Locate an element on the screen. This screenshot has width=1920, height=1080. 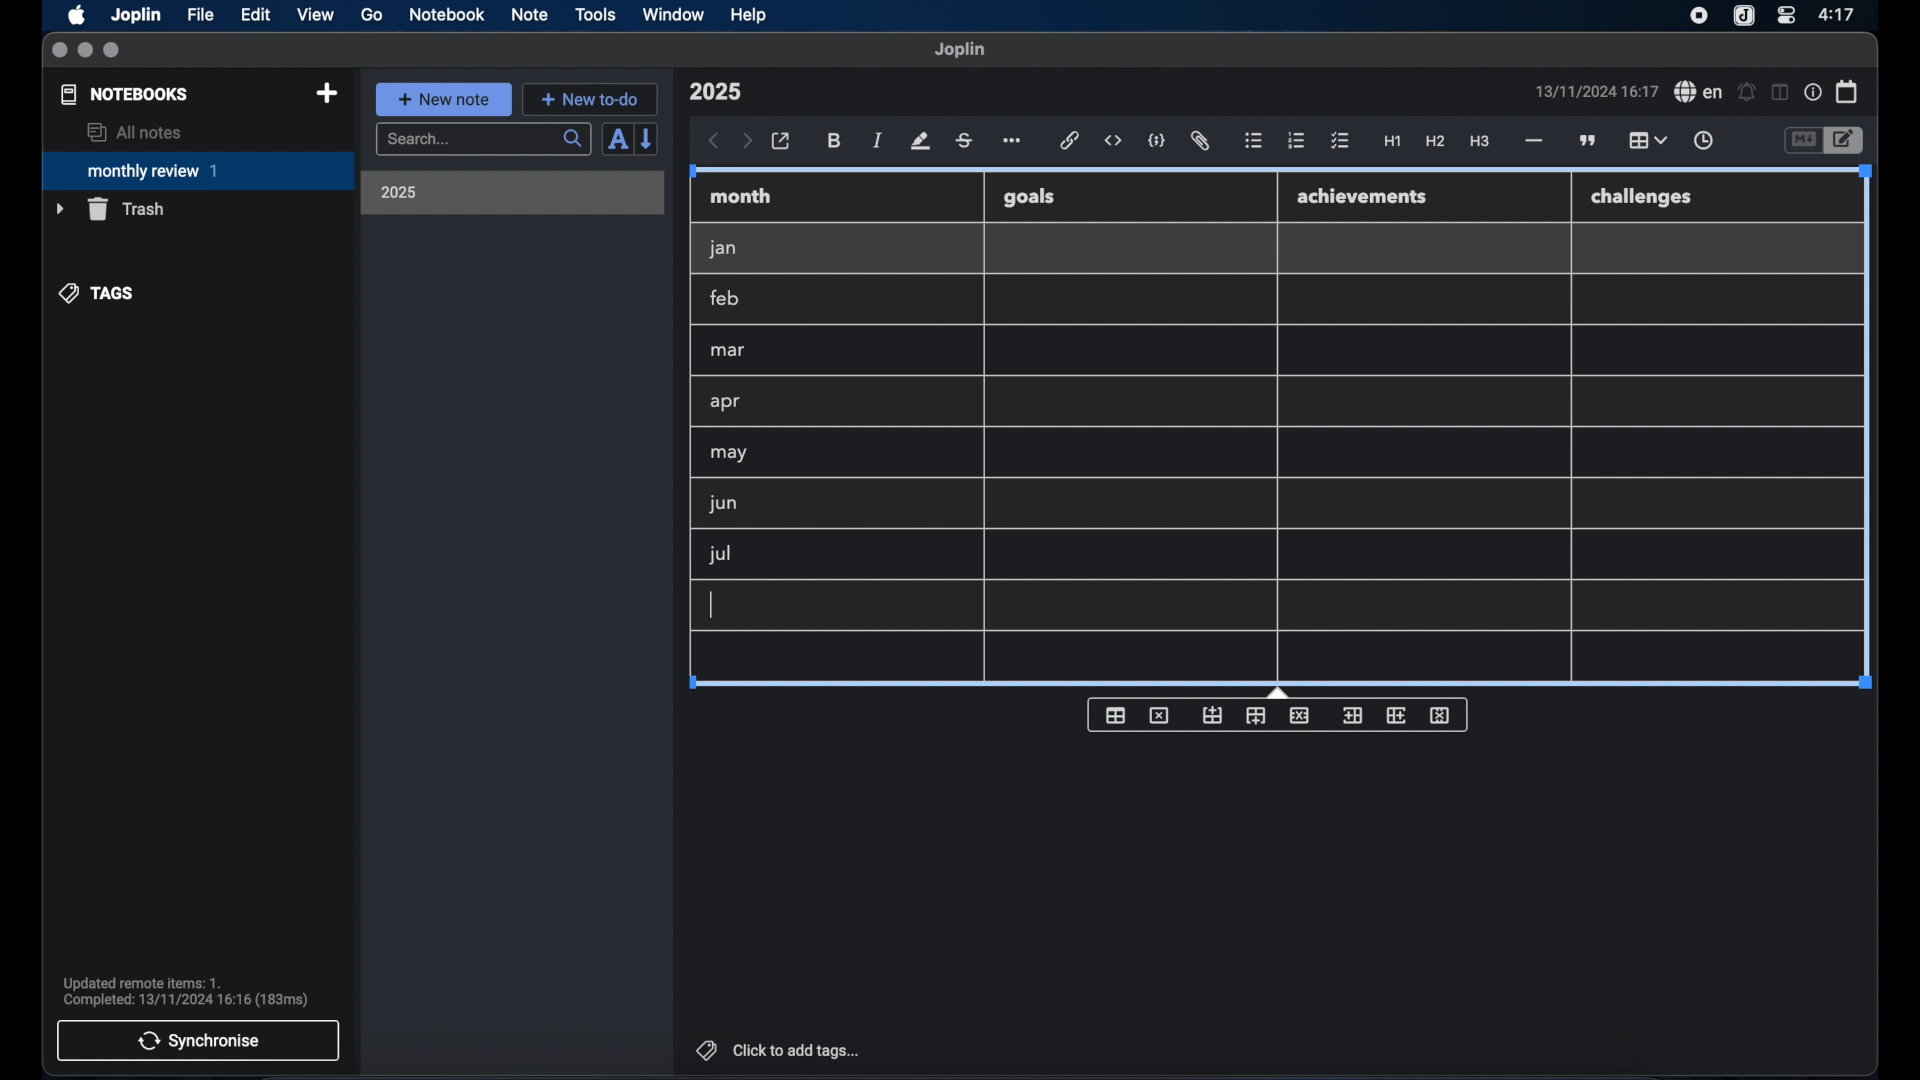
sync notification is located at coordinates (186, 992).